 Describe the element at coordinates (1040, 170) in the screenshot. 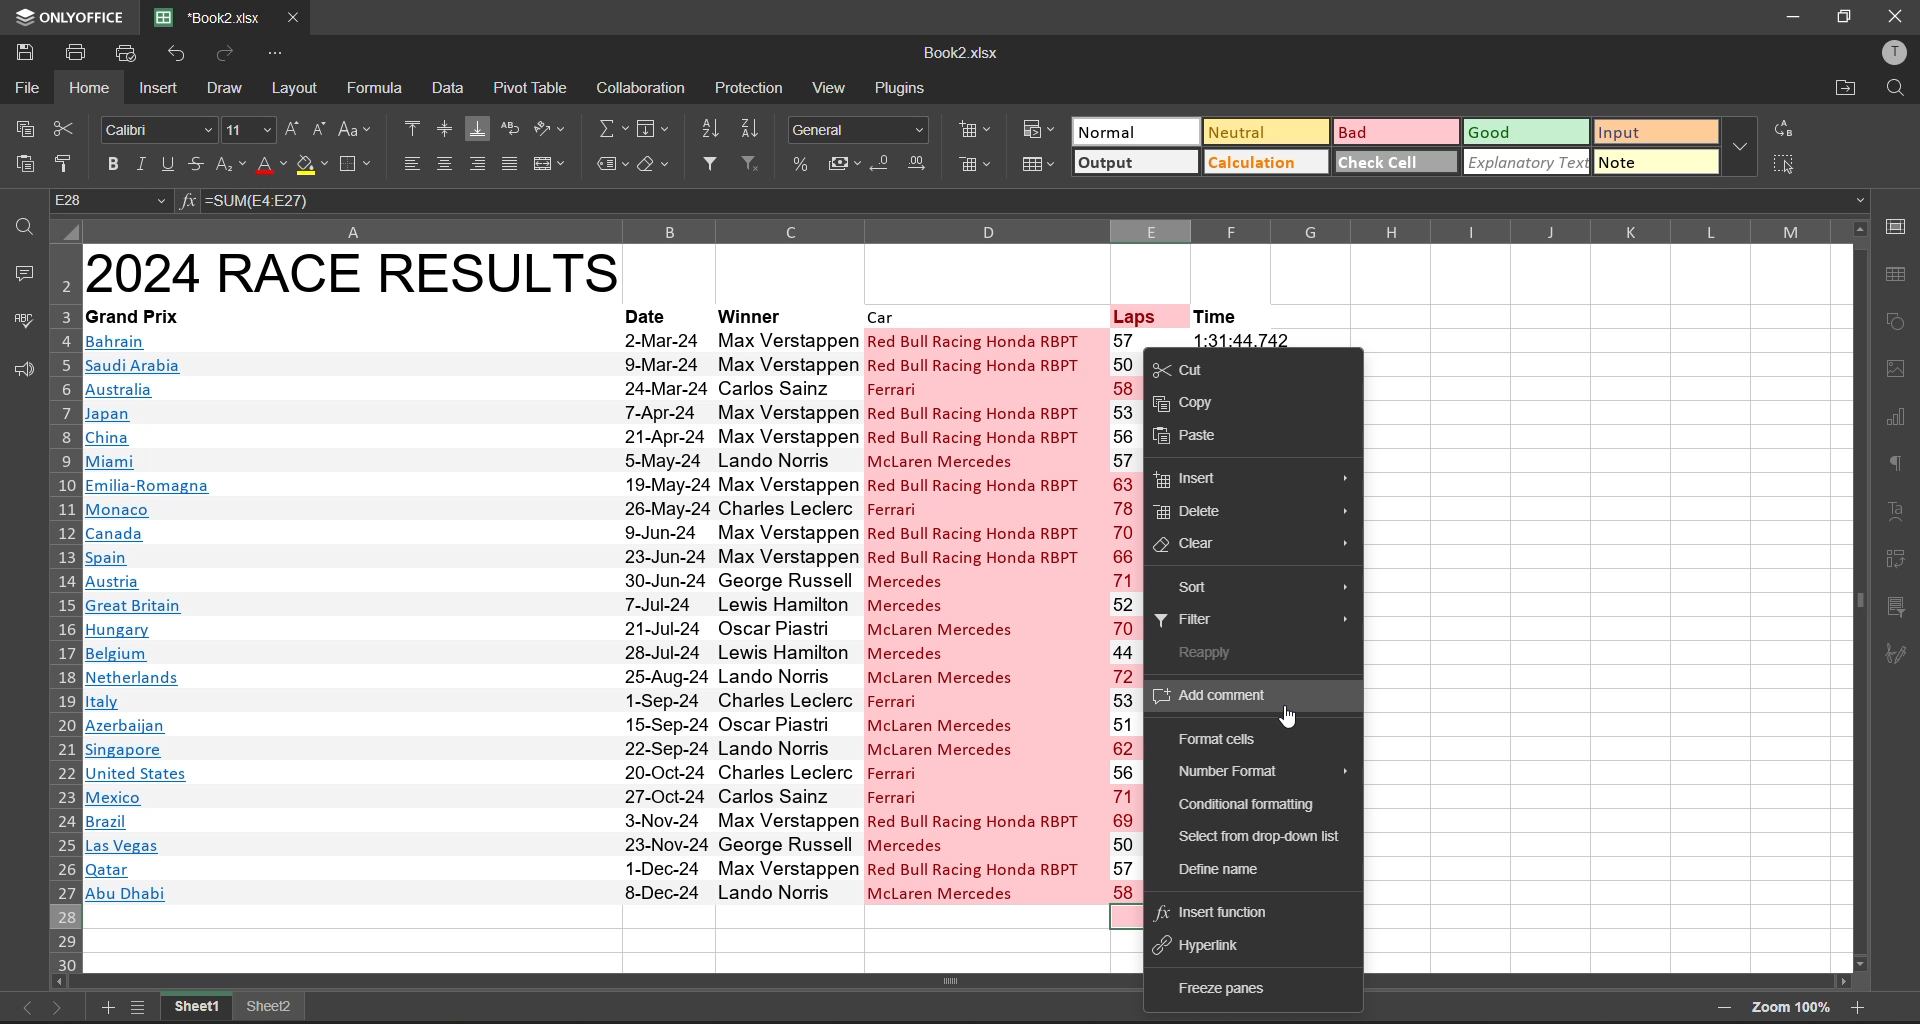

I see `format as table` at that location.